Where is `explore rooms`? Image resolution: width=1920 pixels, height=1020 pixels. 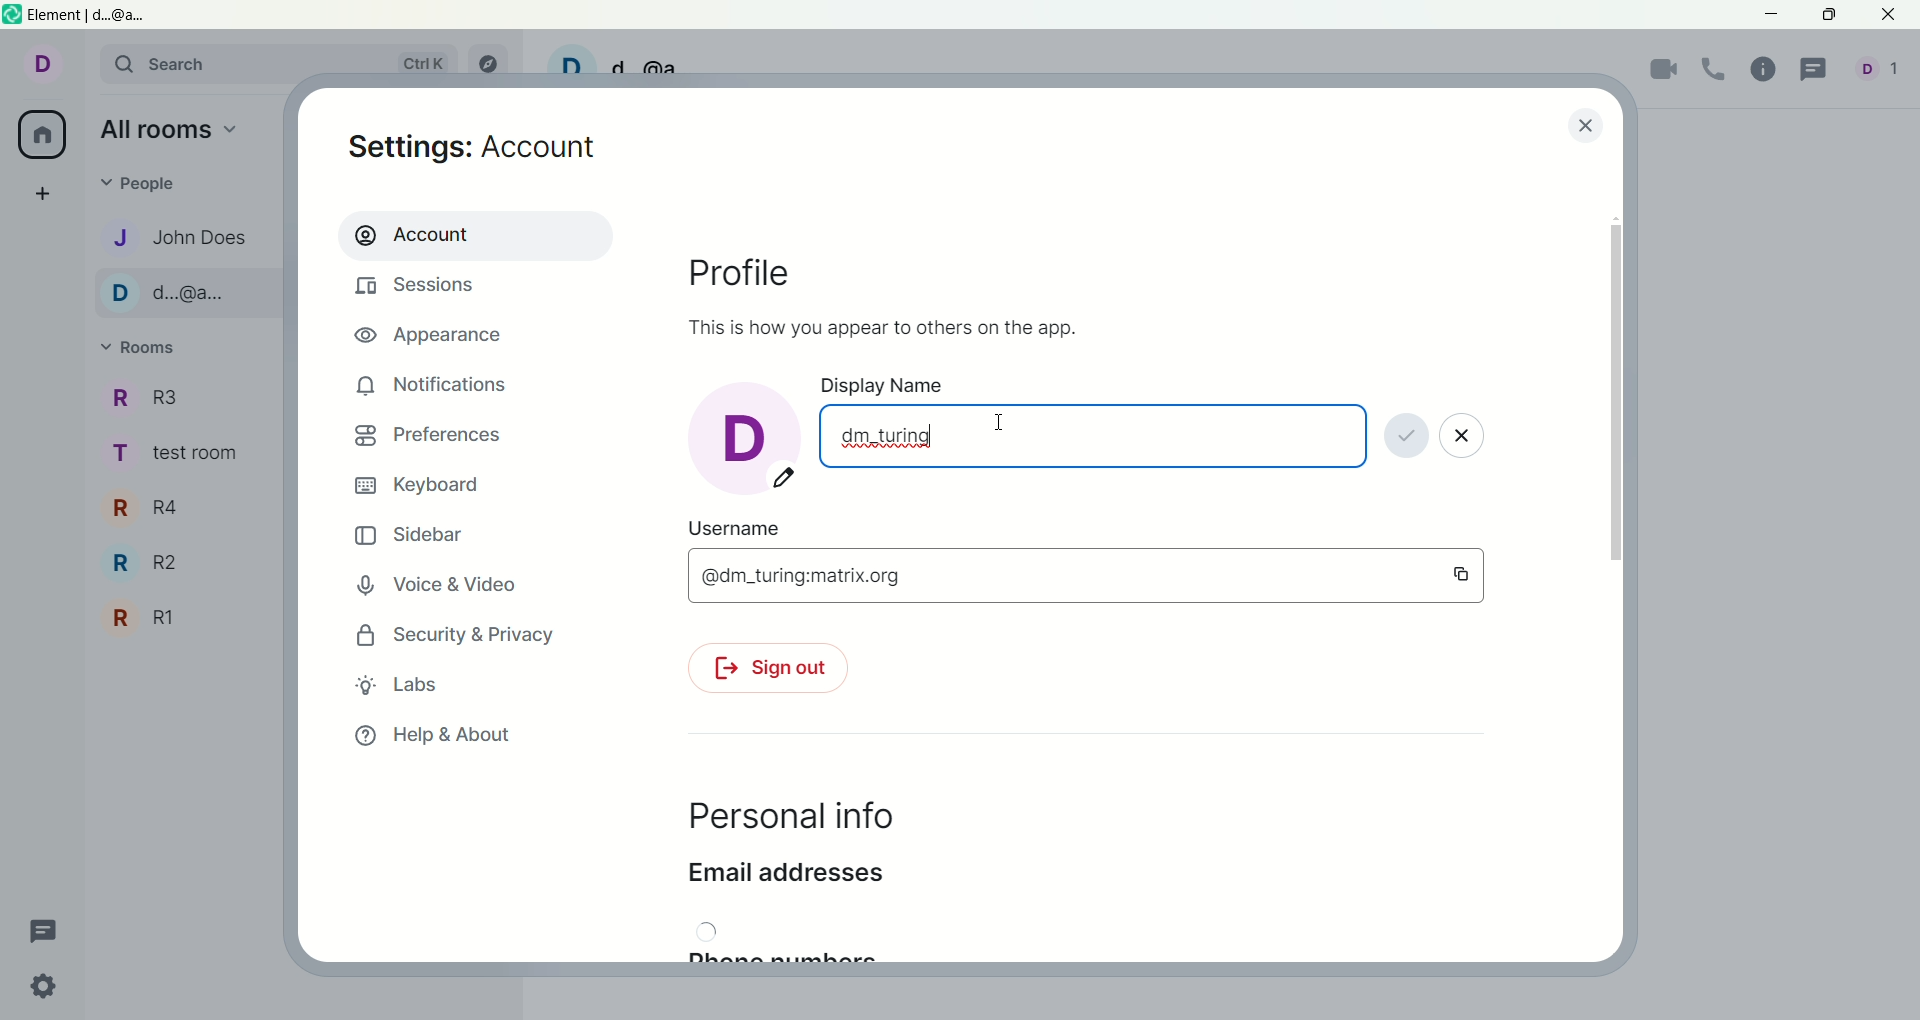
explore rooms is located at coordinates (494, 63).